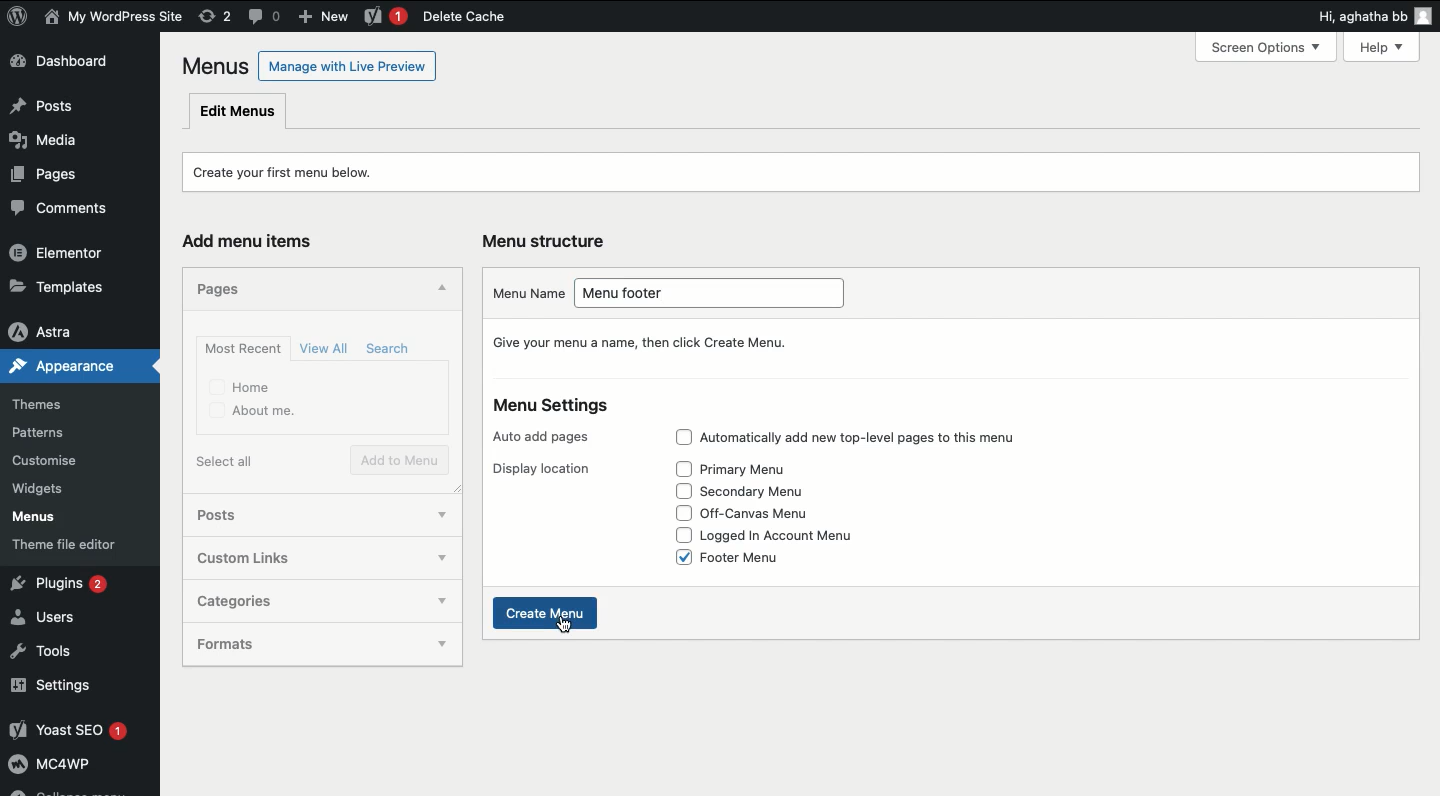 The image size is (1440, 796). I want to click on Templates, so click(70, 284).